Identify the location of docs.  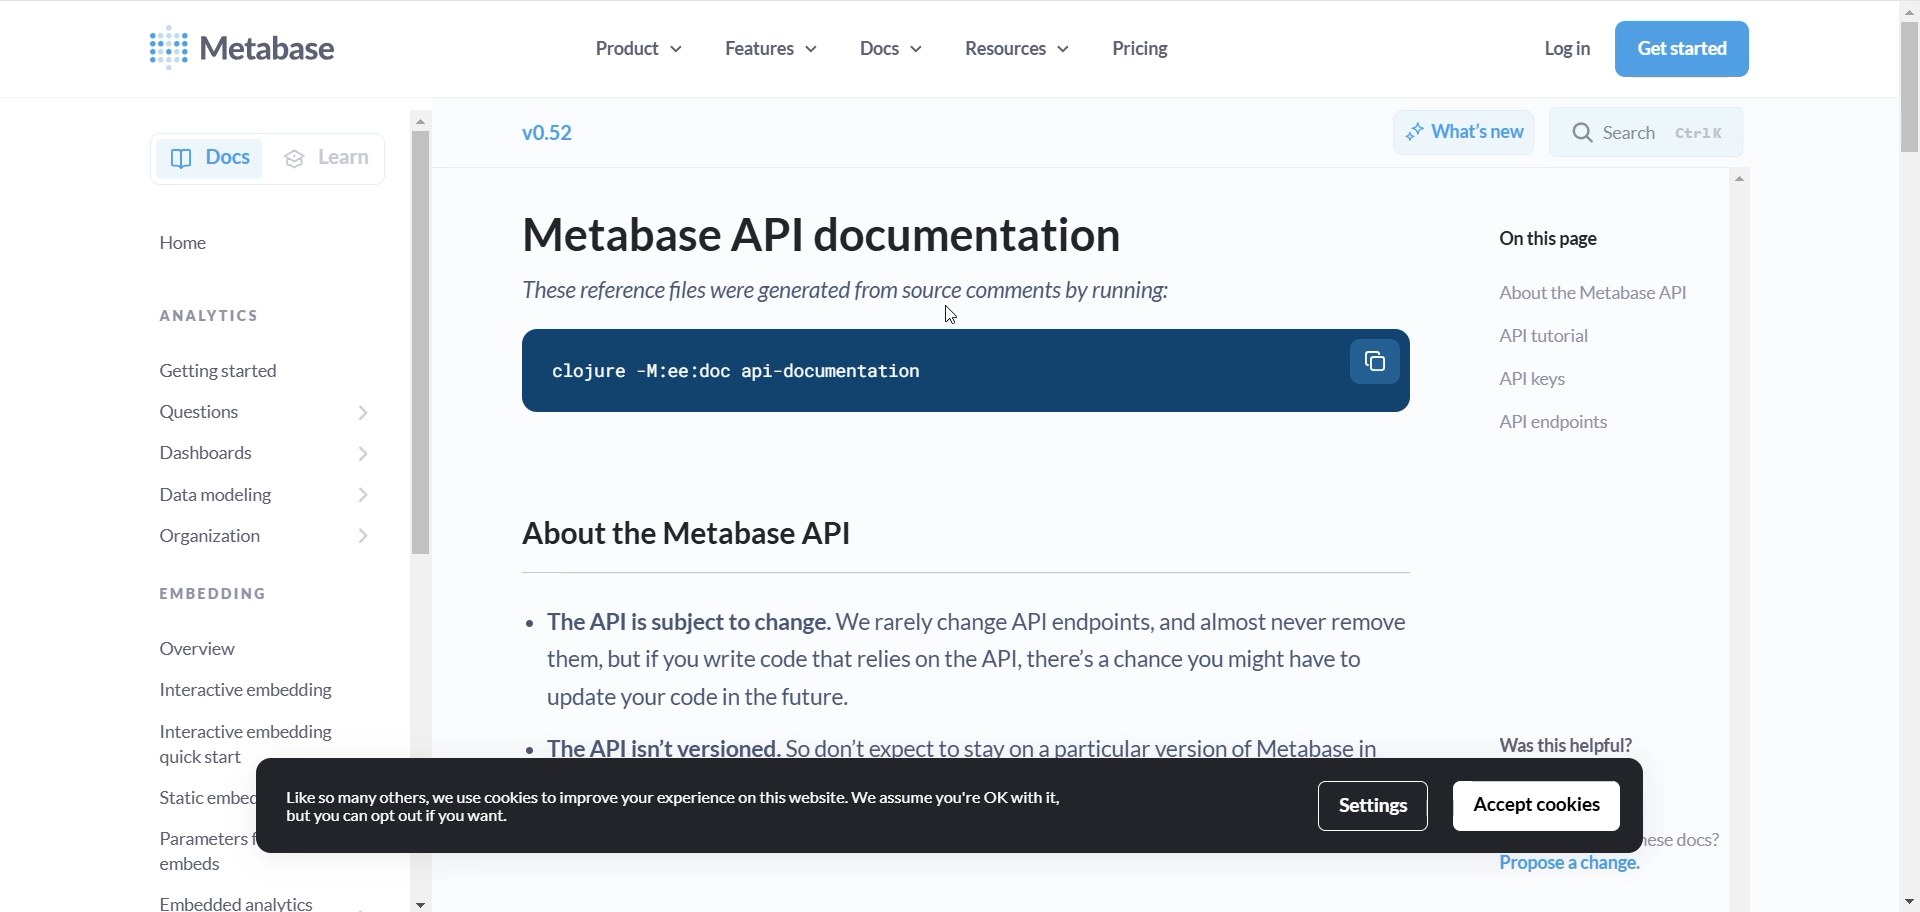
(889, 53).